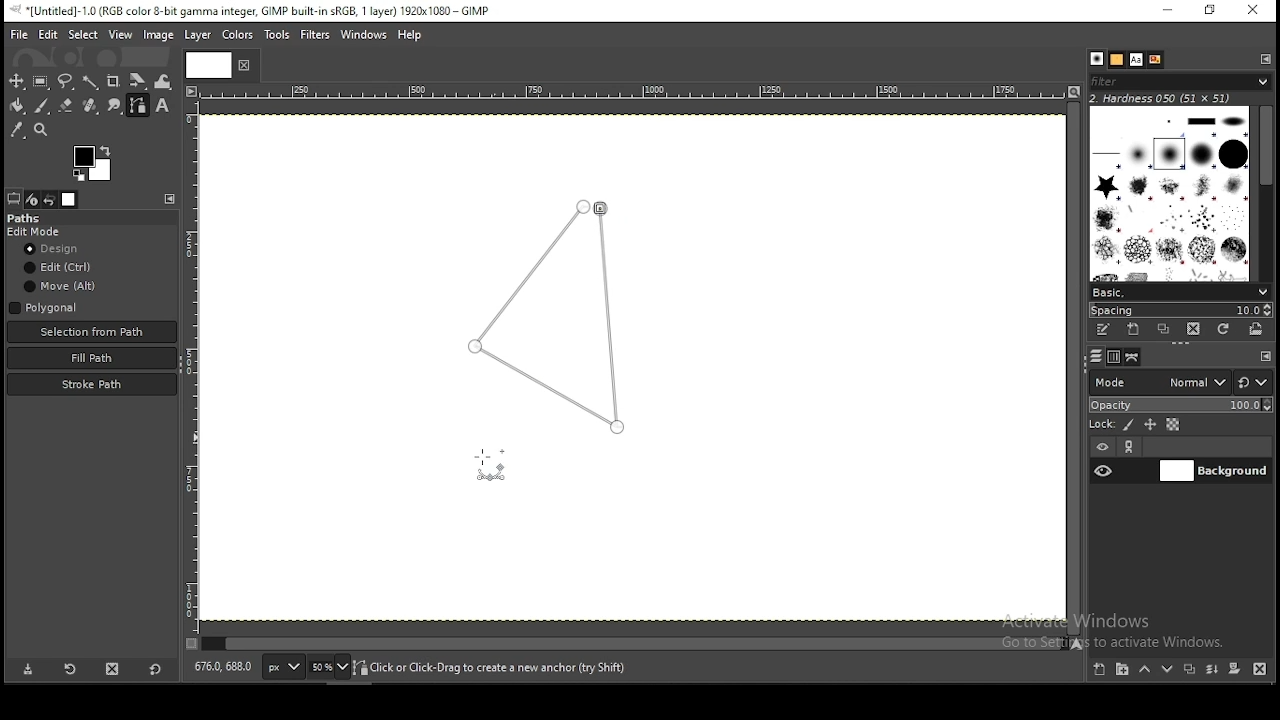 The image size is (1280, 720). Describe the element at coordinates (314, 34) in the screenshot. I see `filters` at that location.